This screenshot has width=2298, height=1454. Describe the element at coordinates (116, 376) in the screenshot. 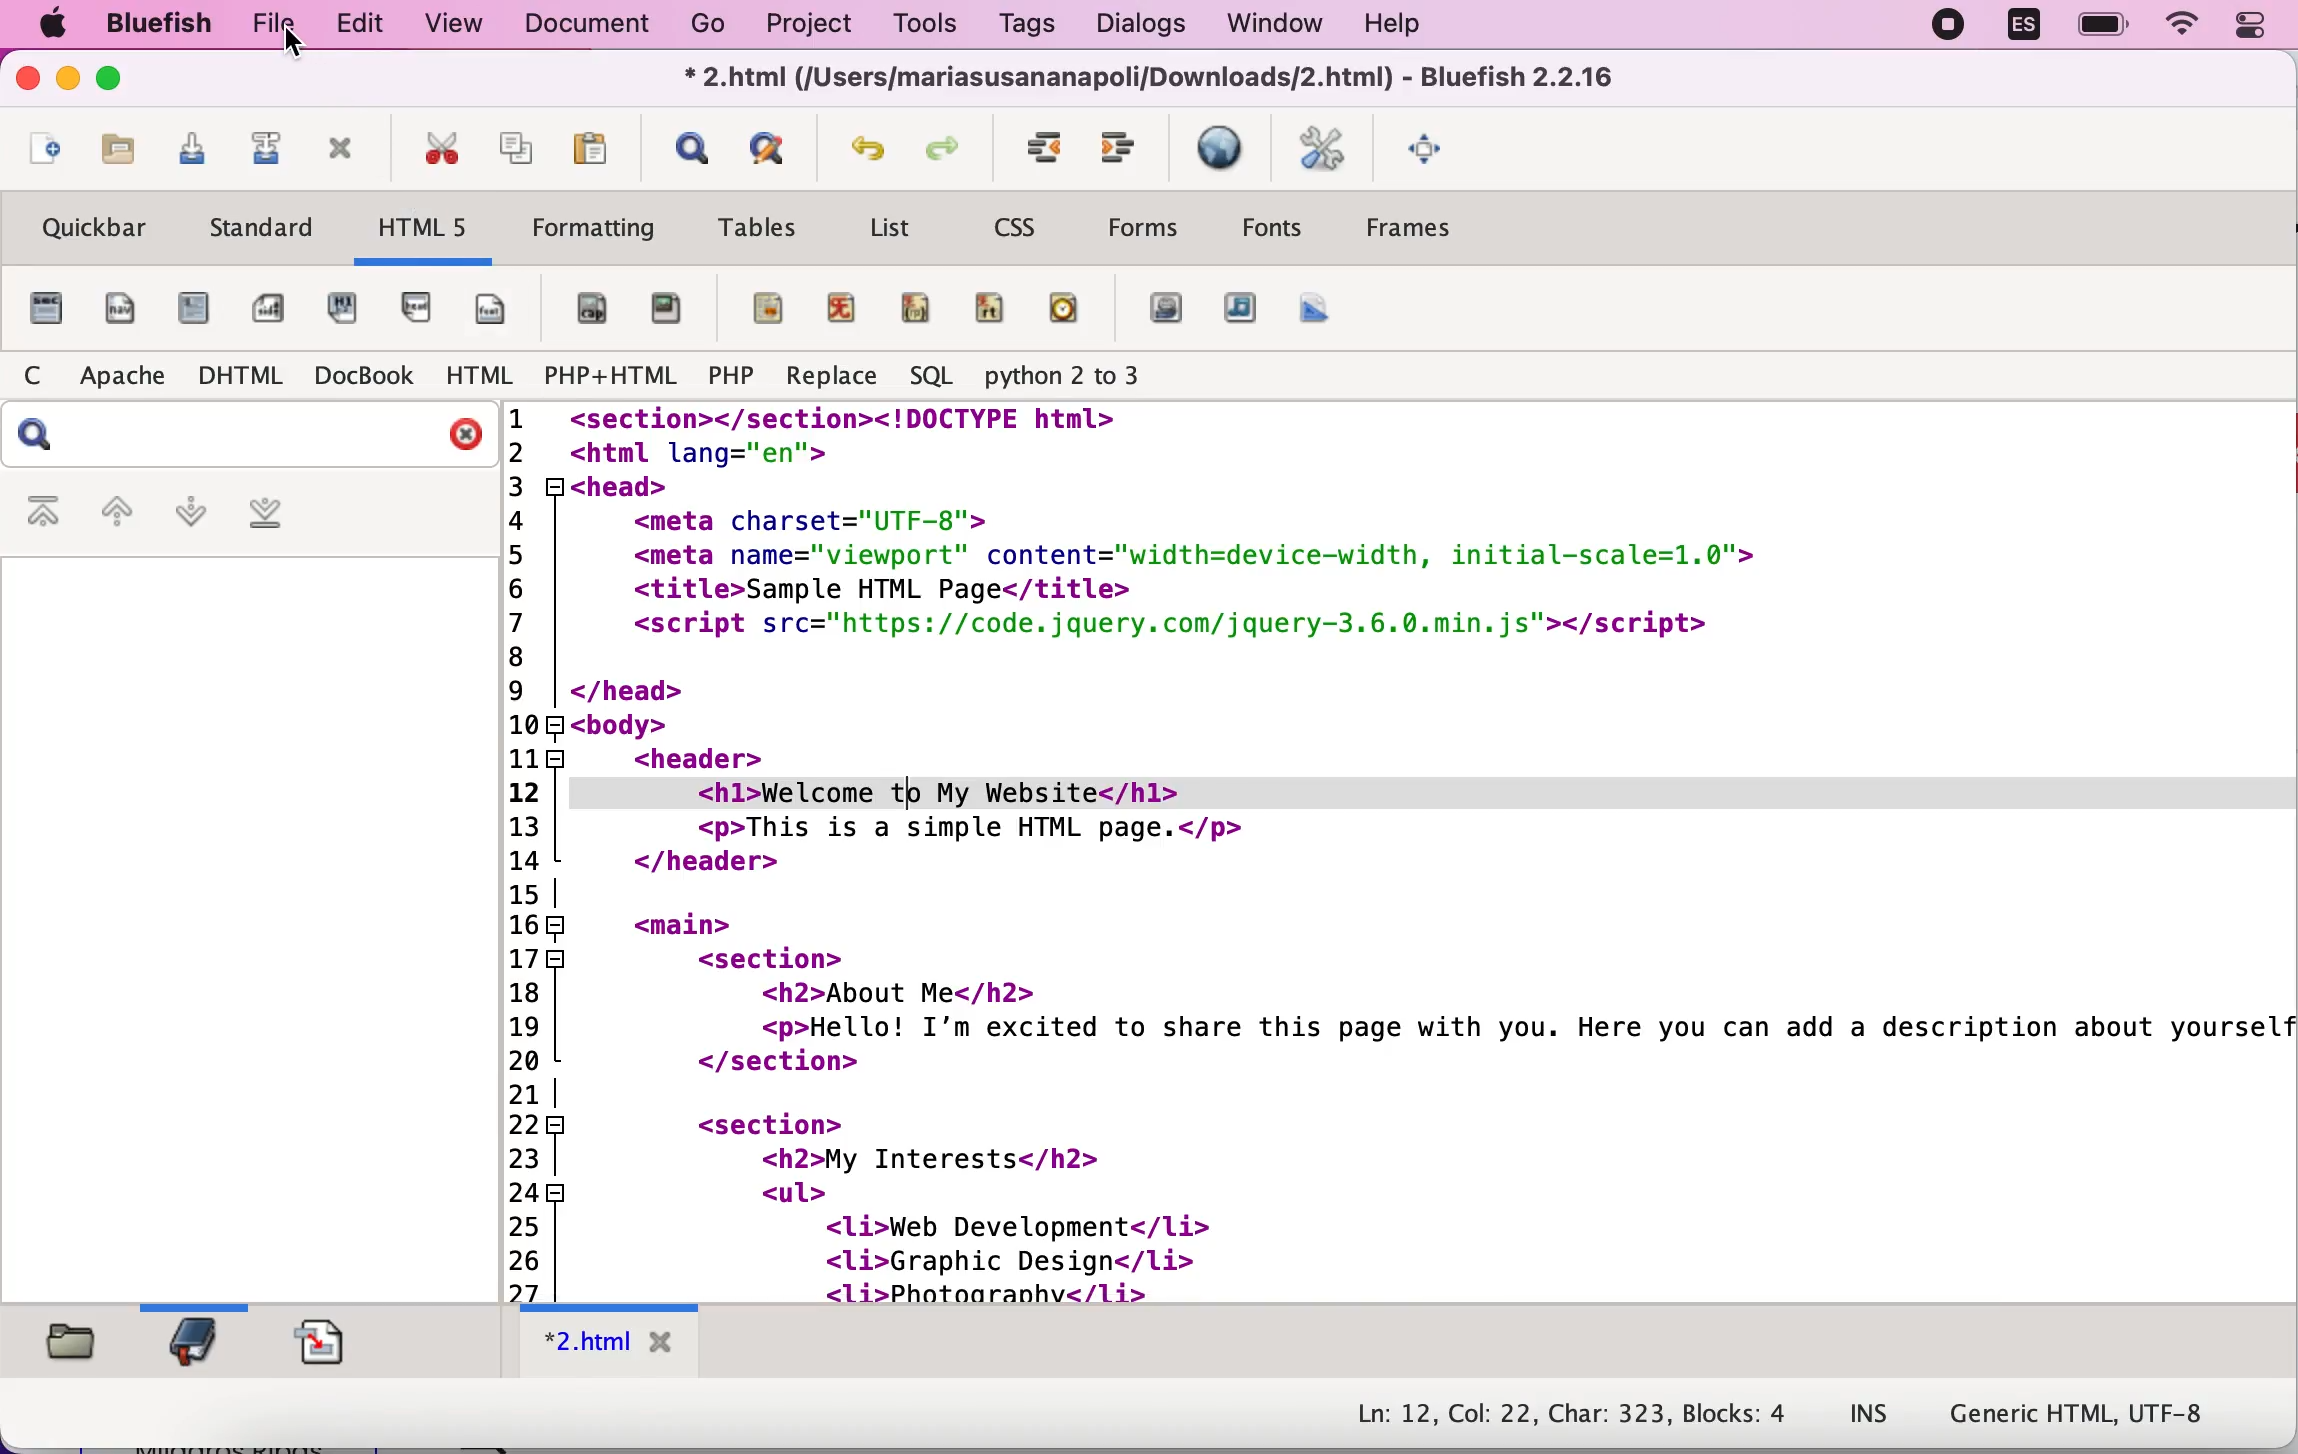

I see `apache` at that location.